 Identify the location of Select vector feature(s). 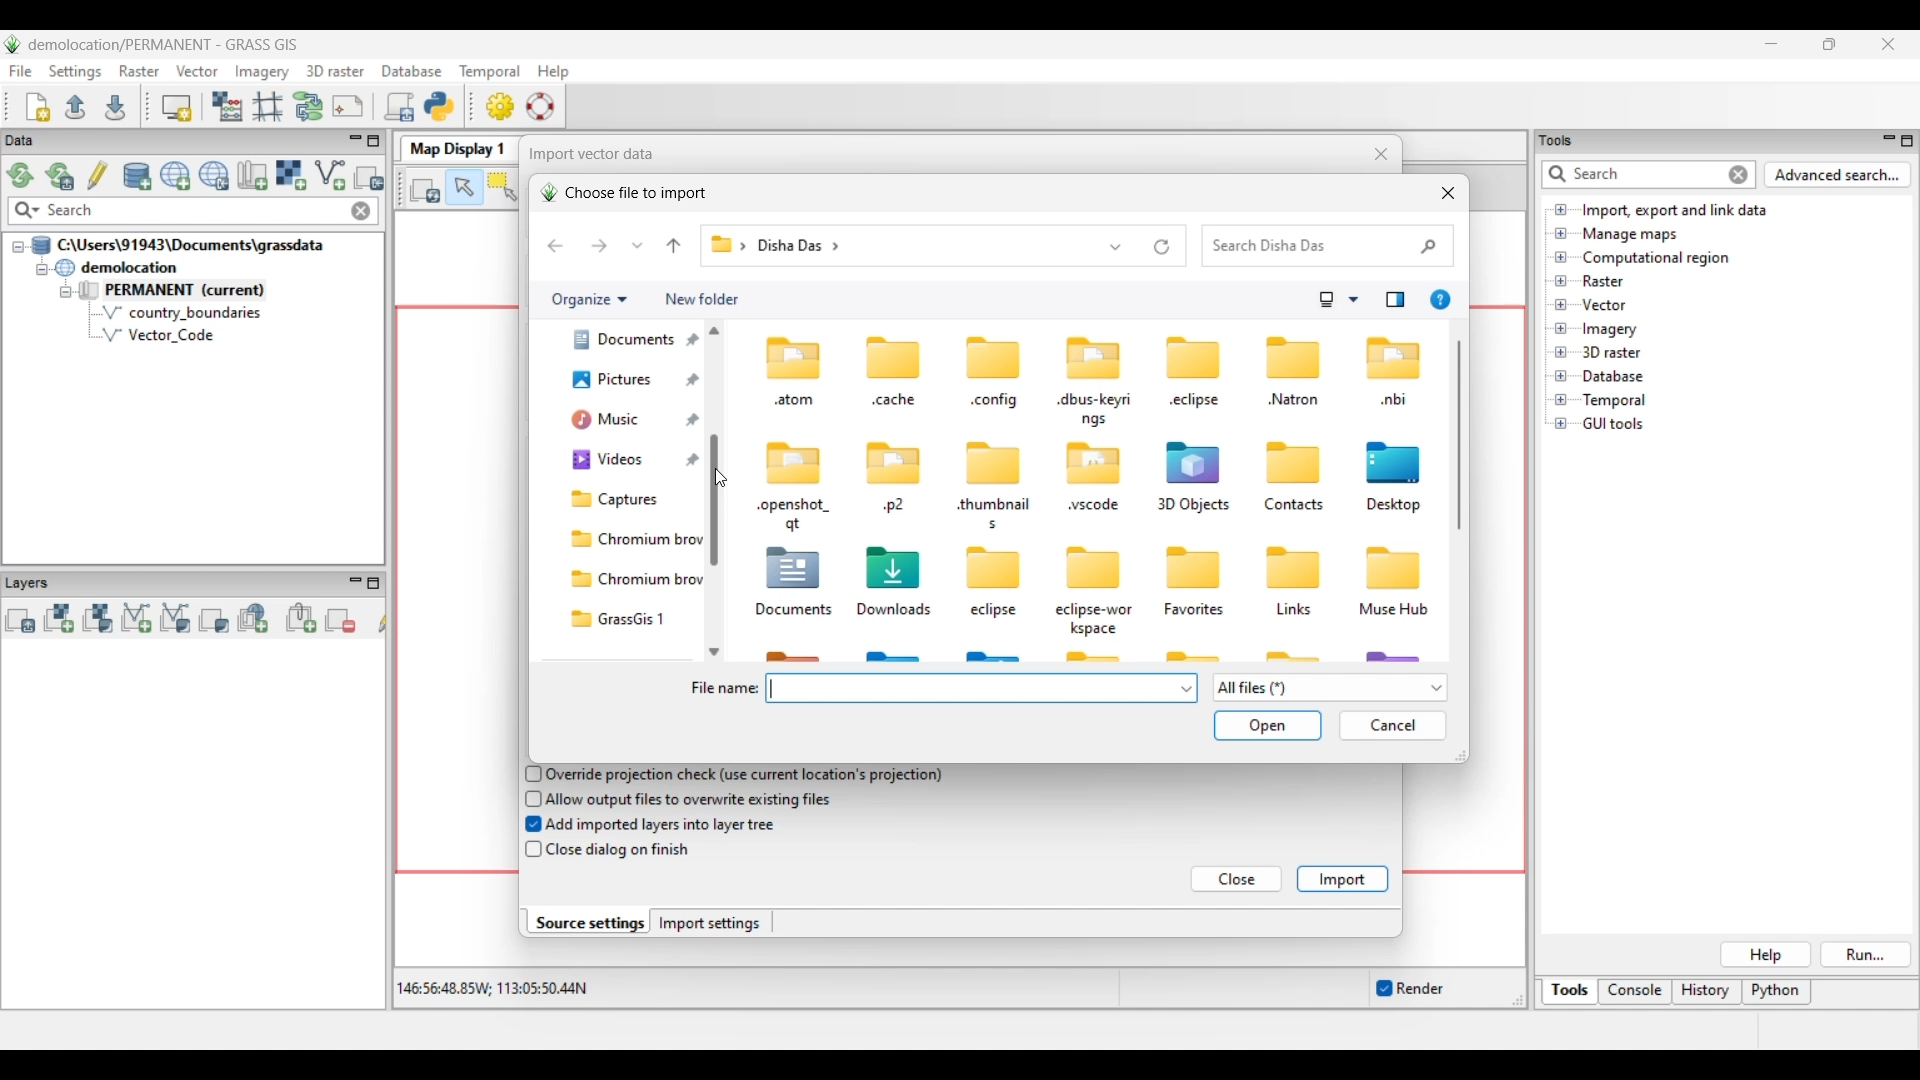
(502, 188).